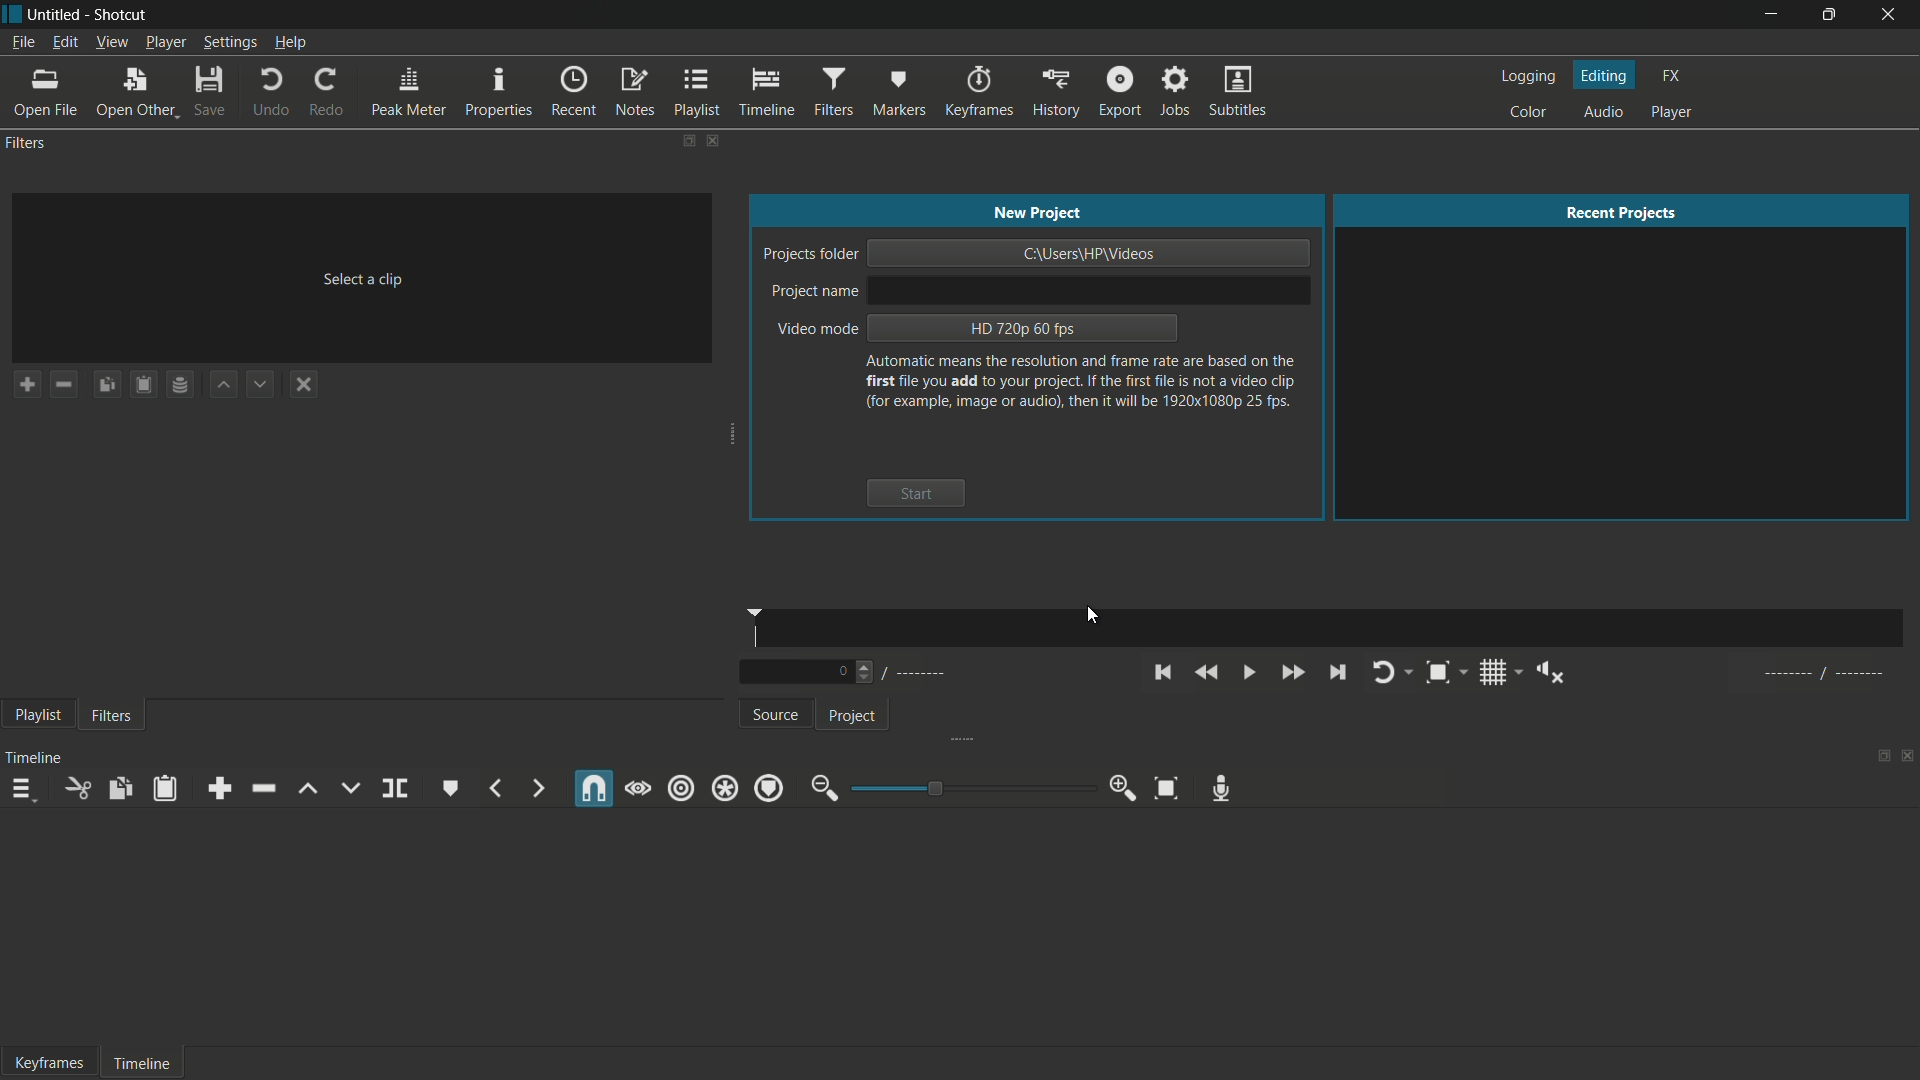 This screenshot has height=1080, width=1920. I want to click on quickly play forward, so click(1292, 673).